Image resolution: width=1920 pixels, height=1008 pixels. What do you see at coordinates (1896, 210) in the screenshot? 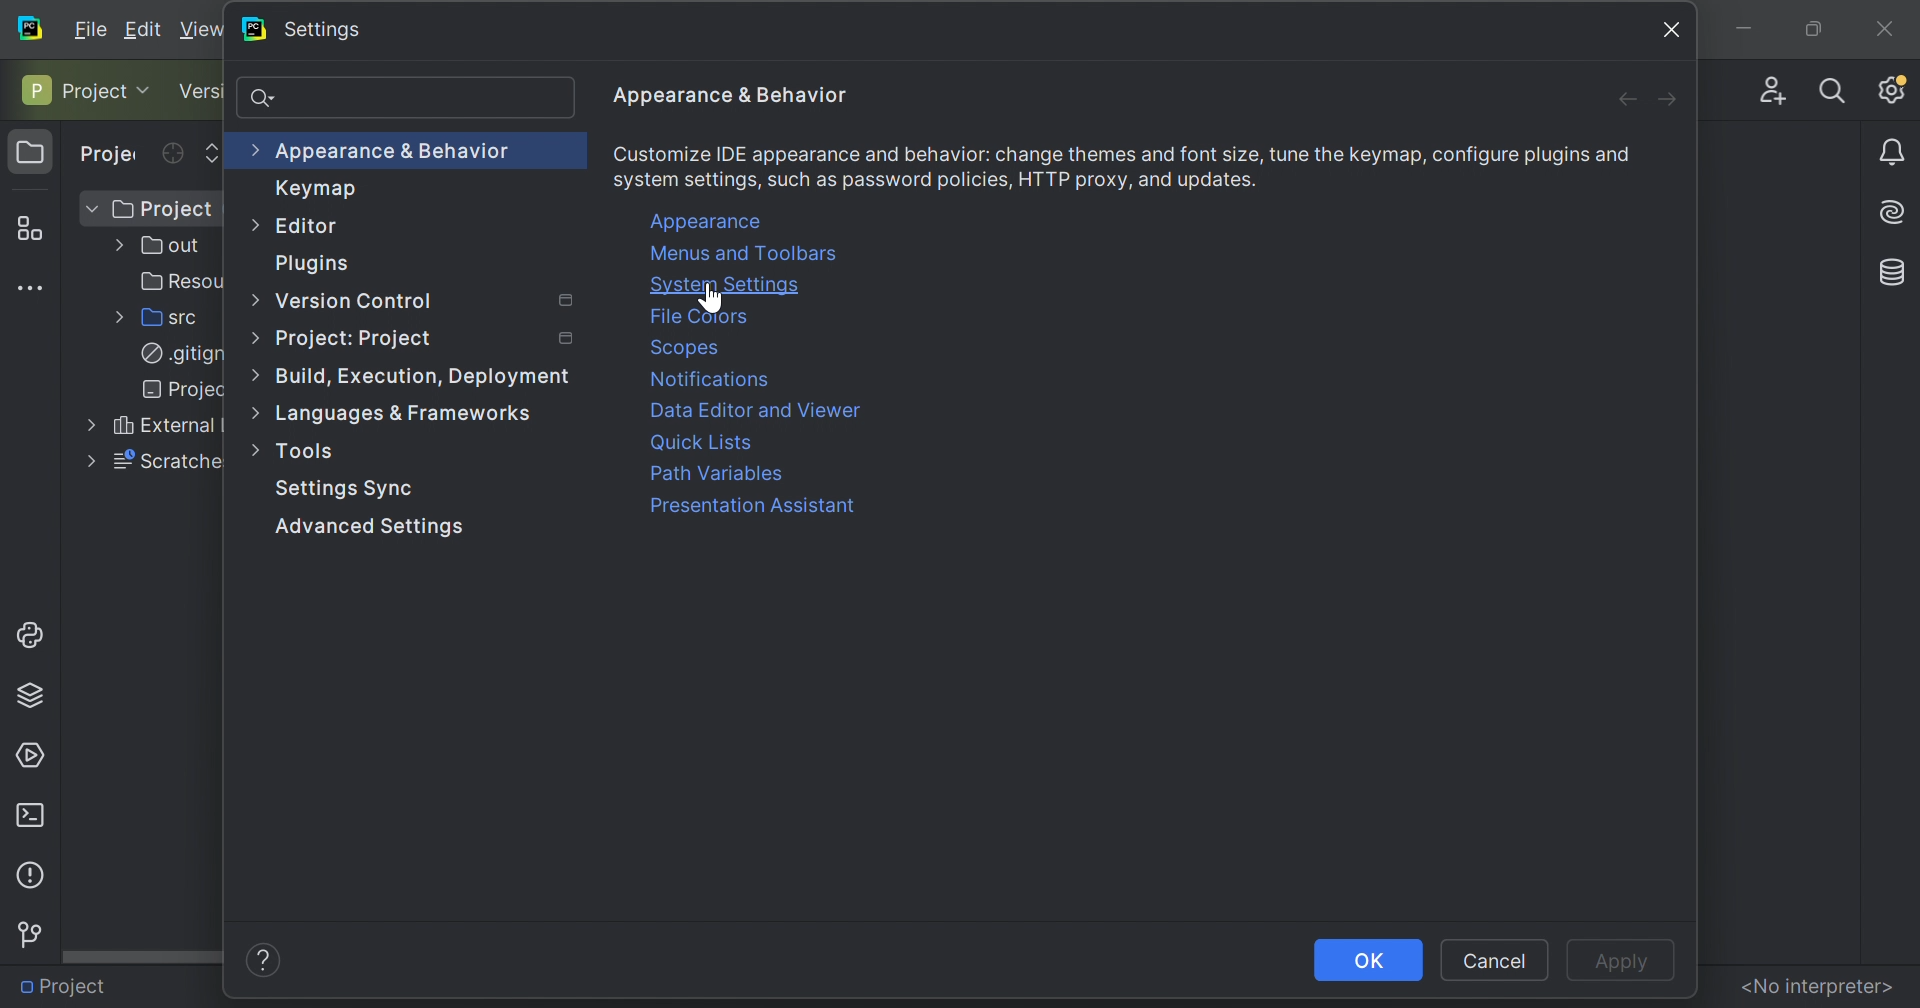
I see `AI assistance` at bounding box center [1896, 210].